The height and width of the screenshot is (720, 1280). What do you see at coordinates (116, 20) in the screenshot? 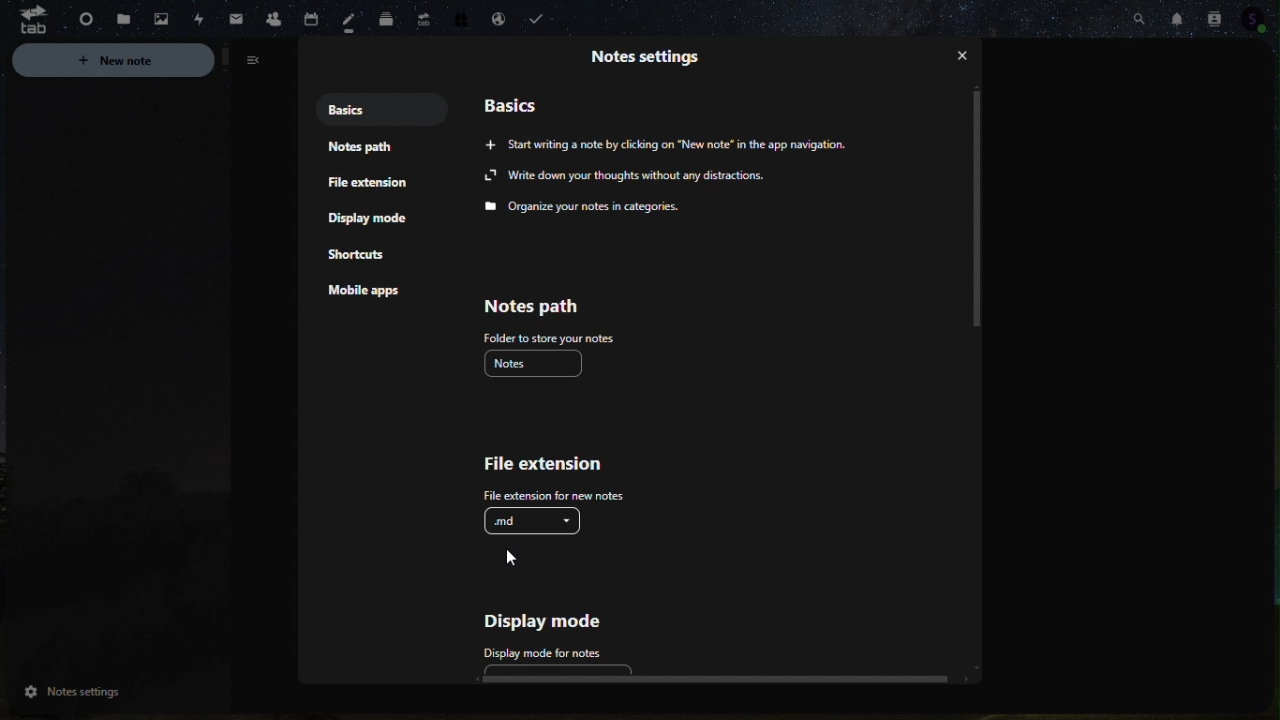
I see `File` at bounding box center [116, 20].